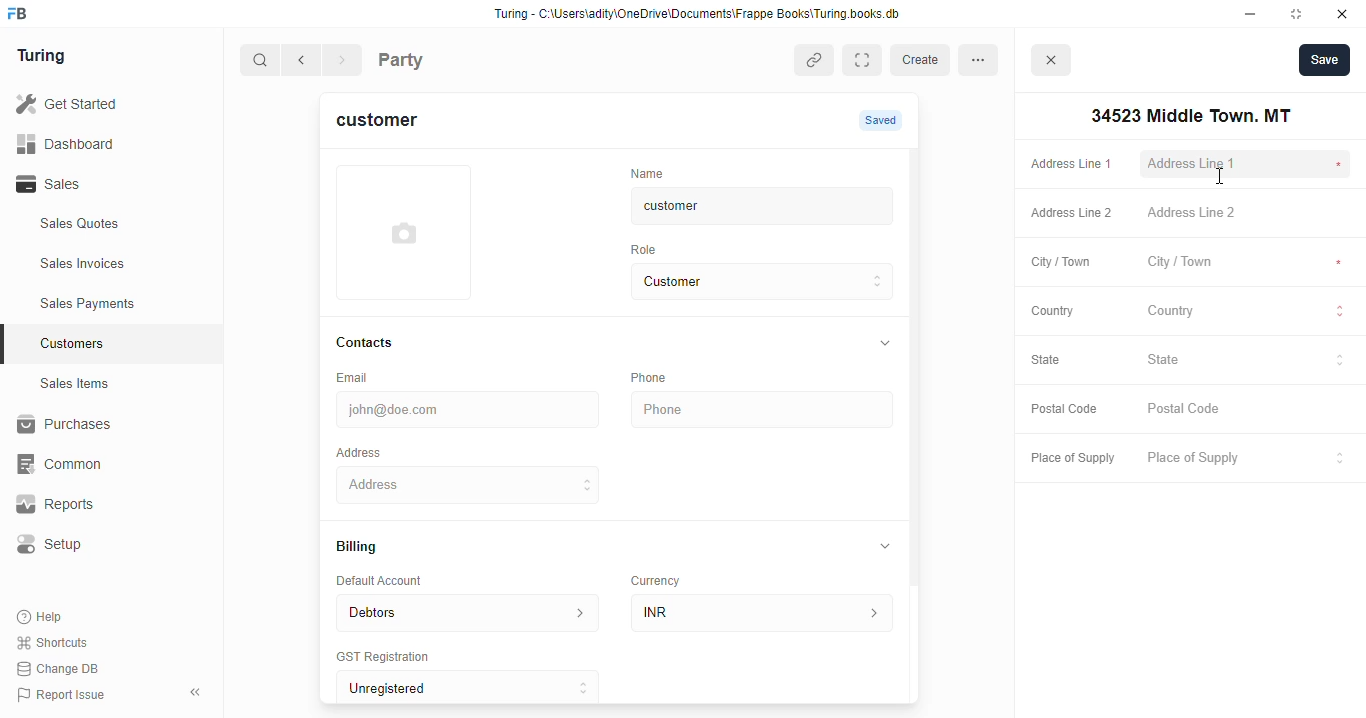  I want to click on frappebooks logo, so click(23, 15).